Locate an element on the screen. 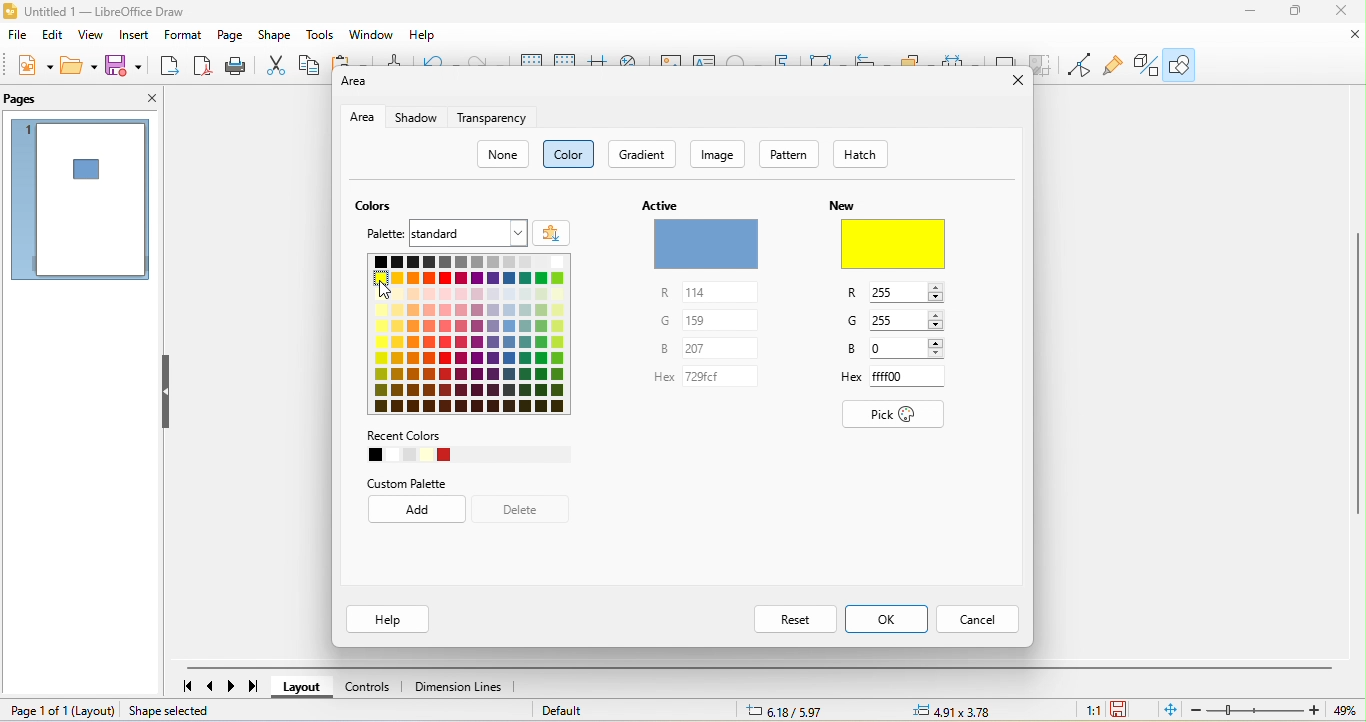  shadow is located at coordinates (419, 118).